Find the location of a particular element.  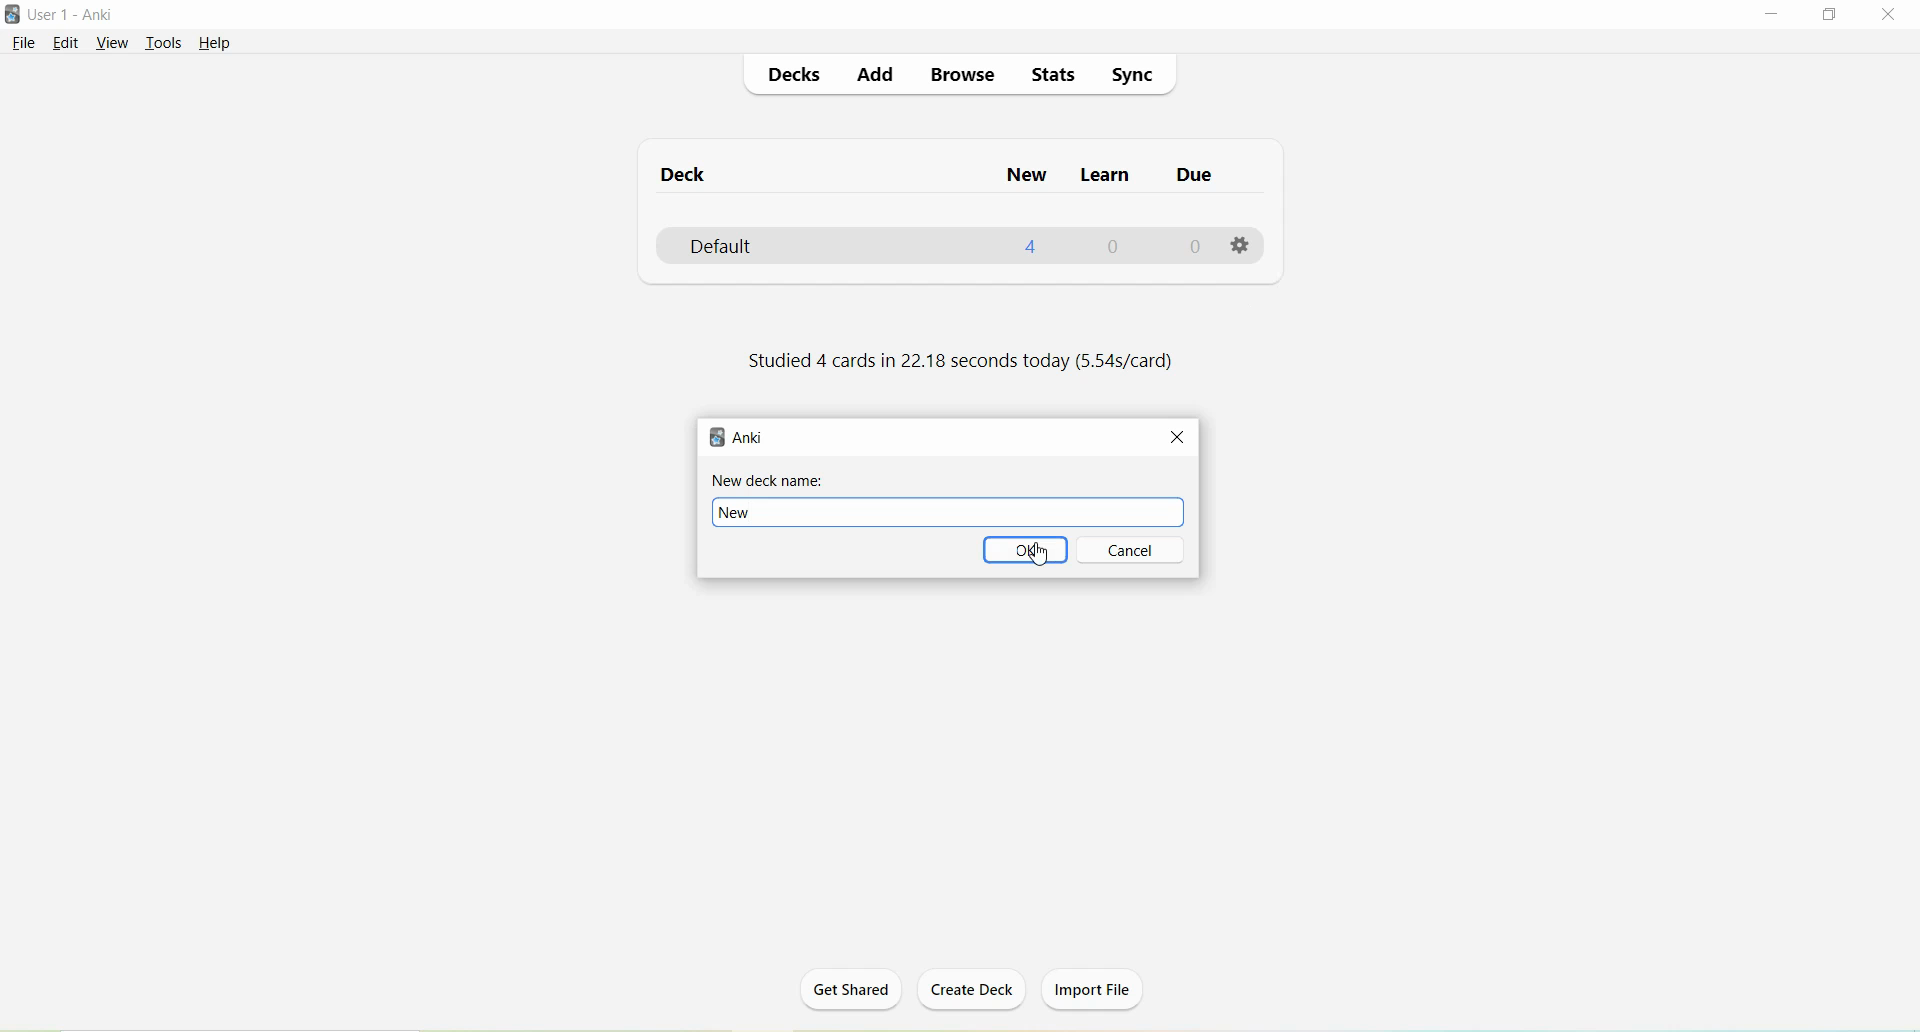

Studied 4 cards in 22.18 seconds today (5.54s/card) is located at coordinates (958, 362).